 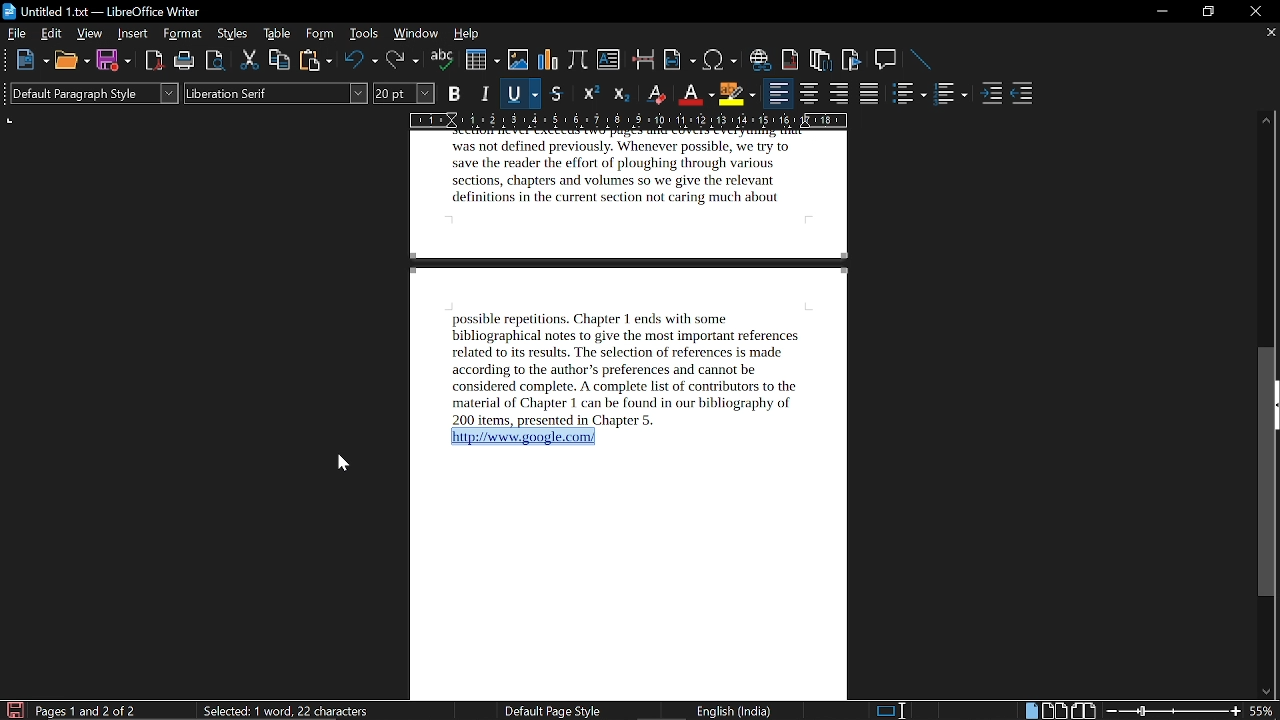 What do you see at coordinates (624, 94) in the screenshot?
I see `subscript` at bounding box center [624, 94].